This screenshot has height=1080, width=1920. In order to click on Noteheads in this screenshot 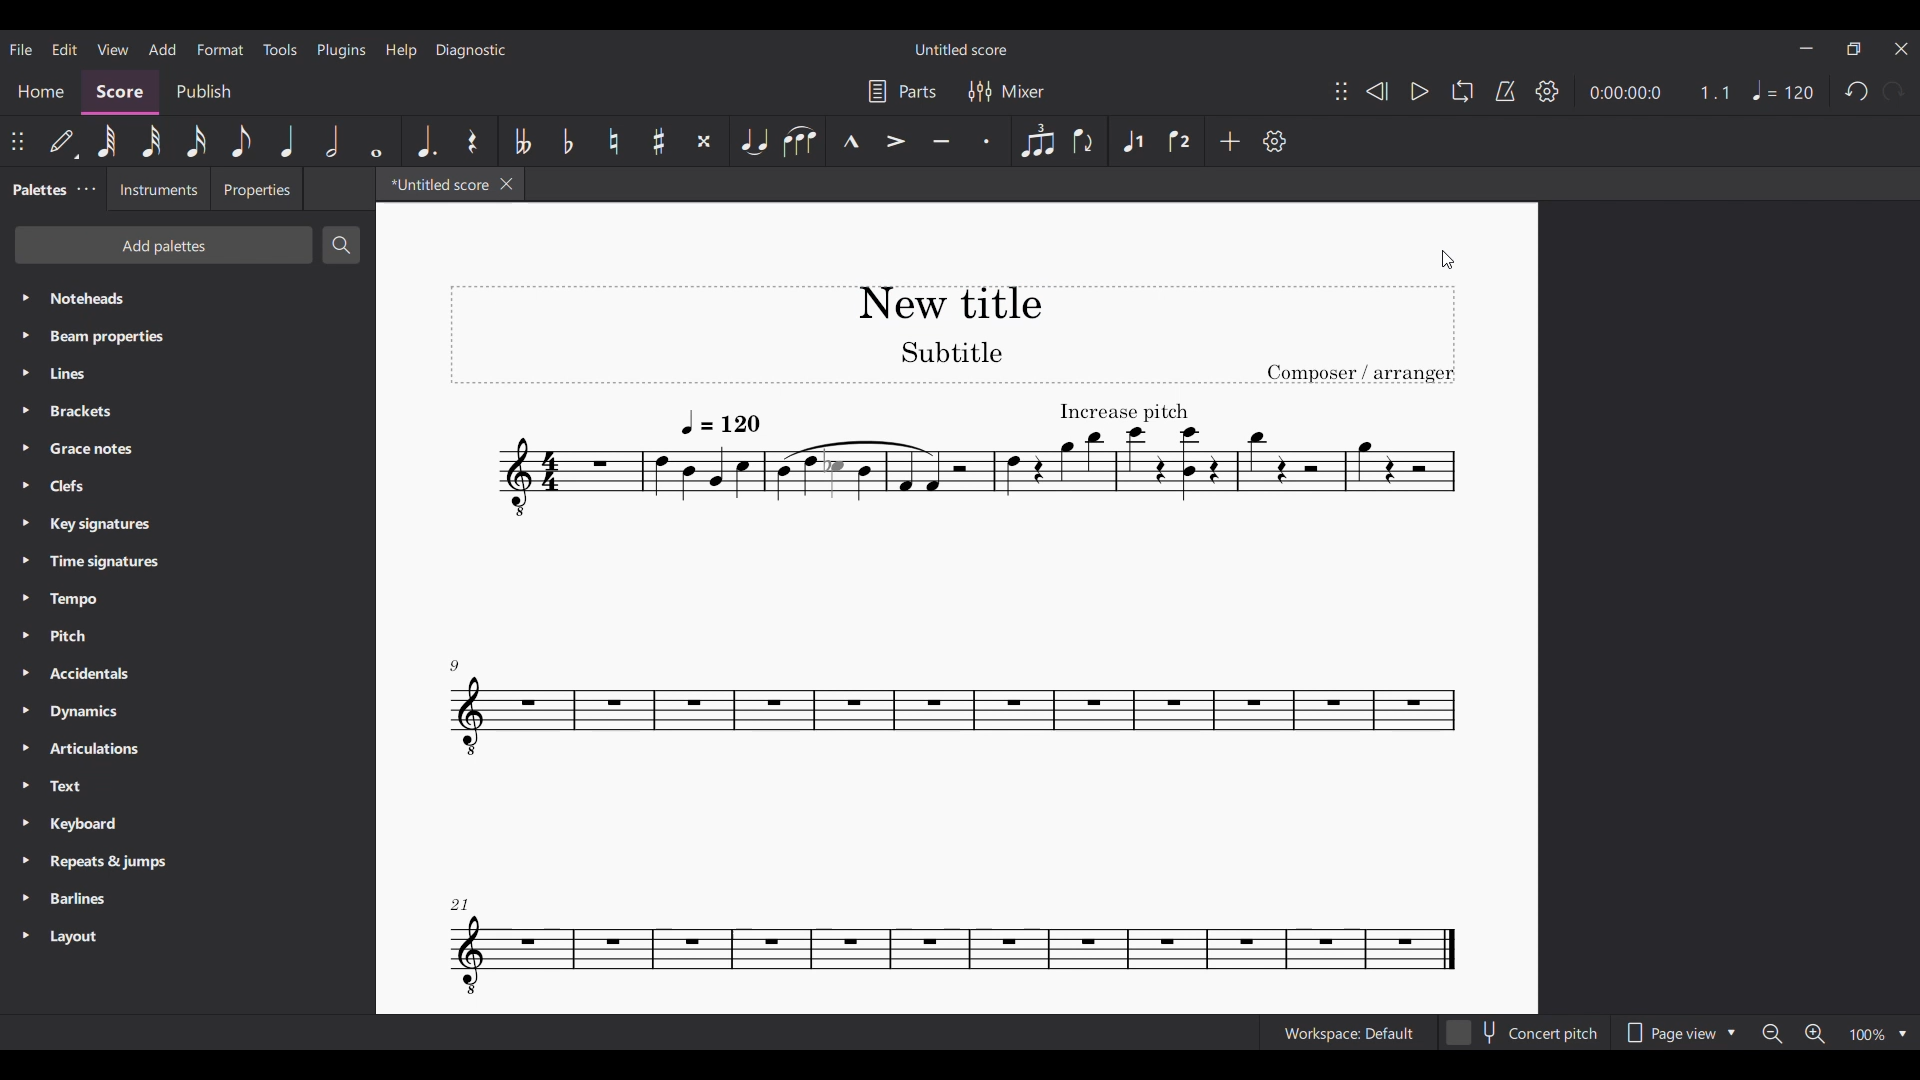, I will do `click(189, 298)`.